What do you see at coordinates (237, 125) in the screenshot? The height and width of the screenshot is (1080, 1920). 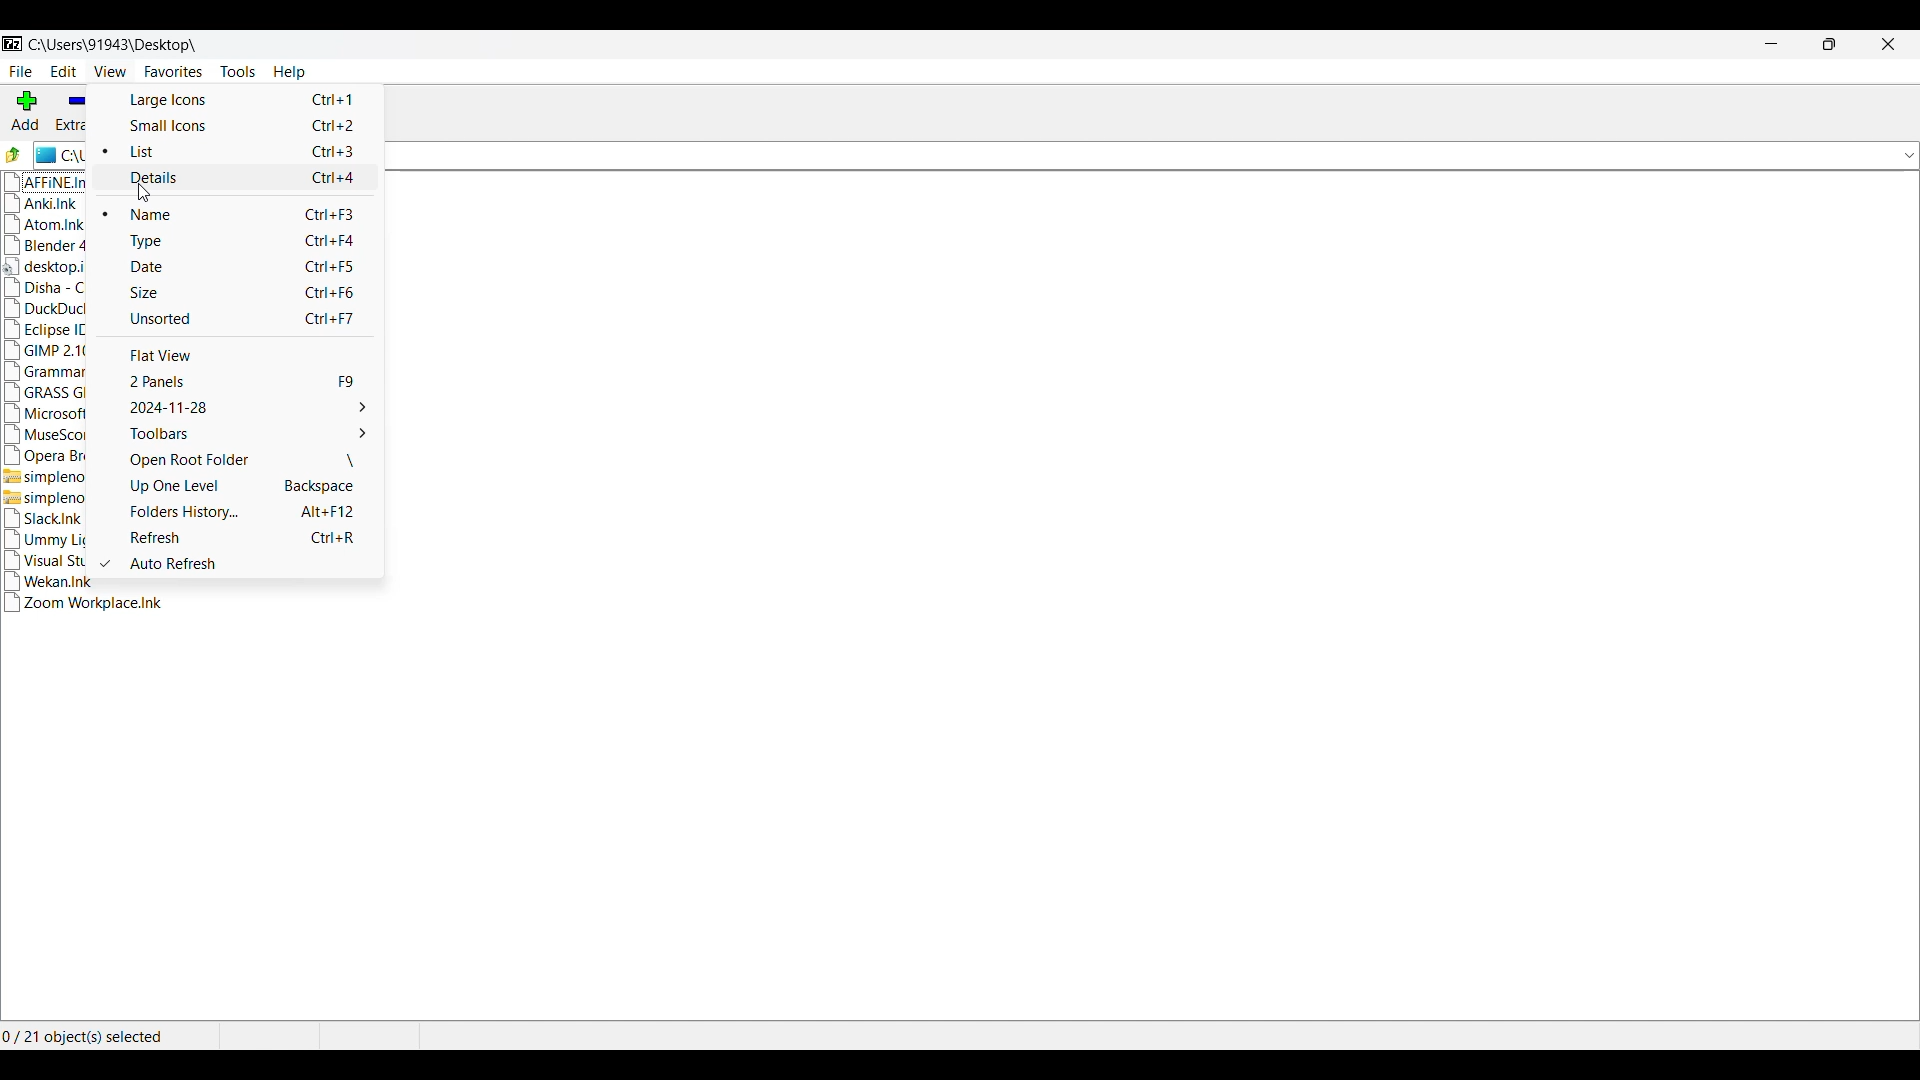 I see `Small icons` at bounding box center [237, 125].